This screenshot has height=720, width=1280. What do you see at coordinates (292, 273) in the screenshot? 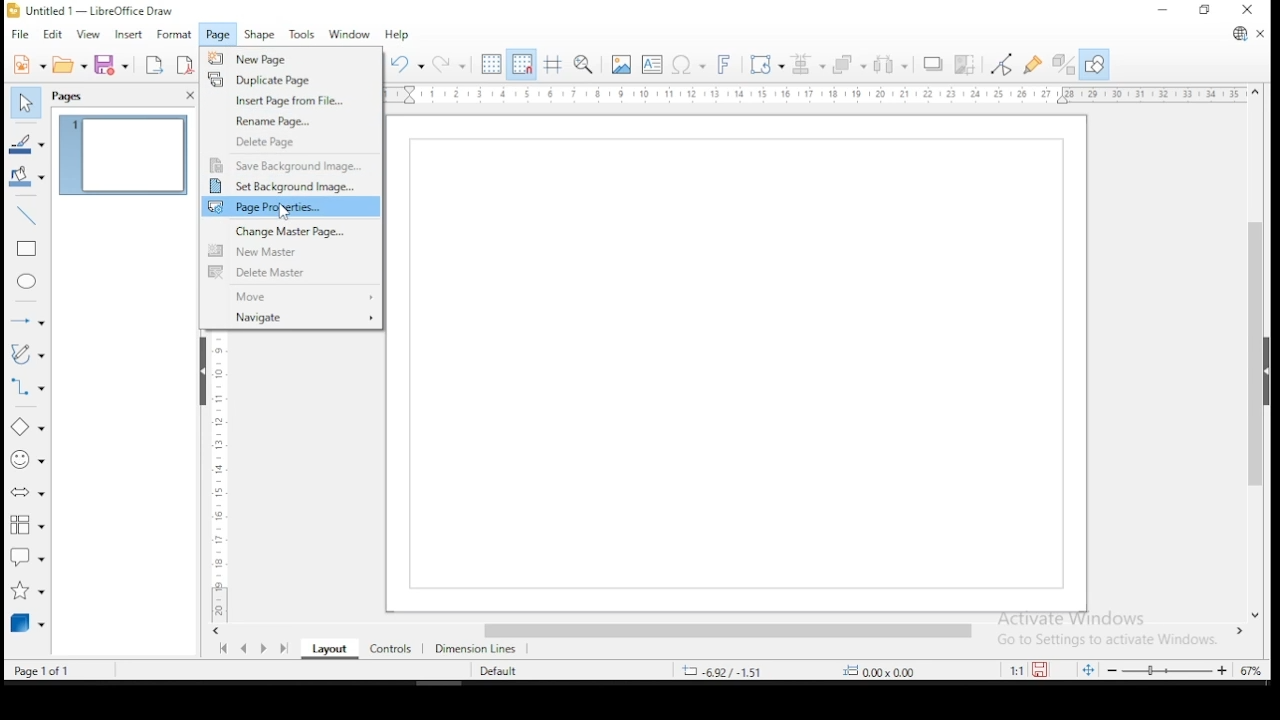
I see `delete master` at bounding box center [292, 273].